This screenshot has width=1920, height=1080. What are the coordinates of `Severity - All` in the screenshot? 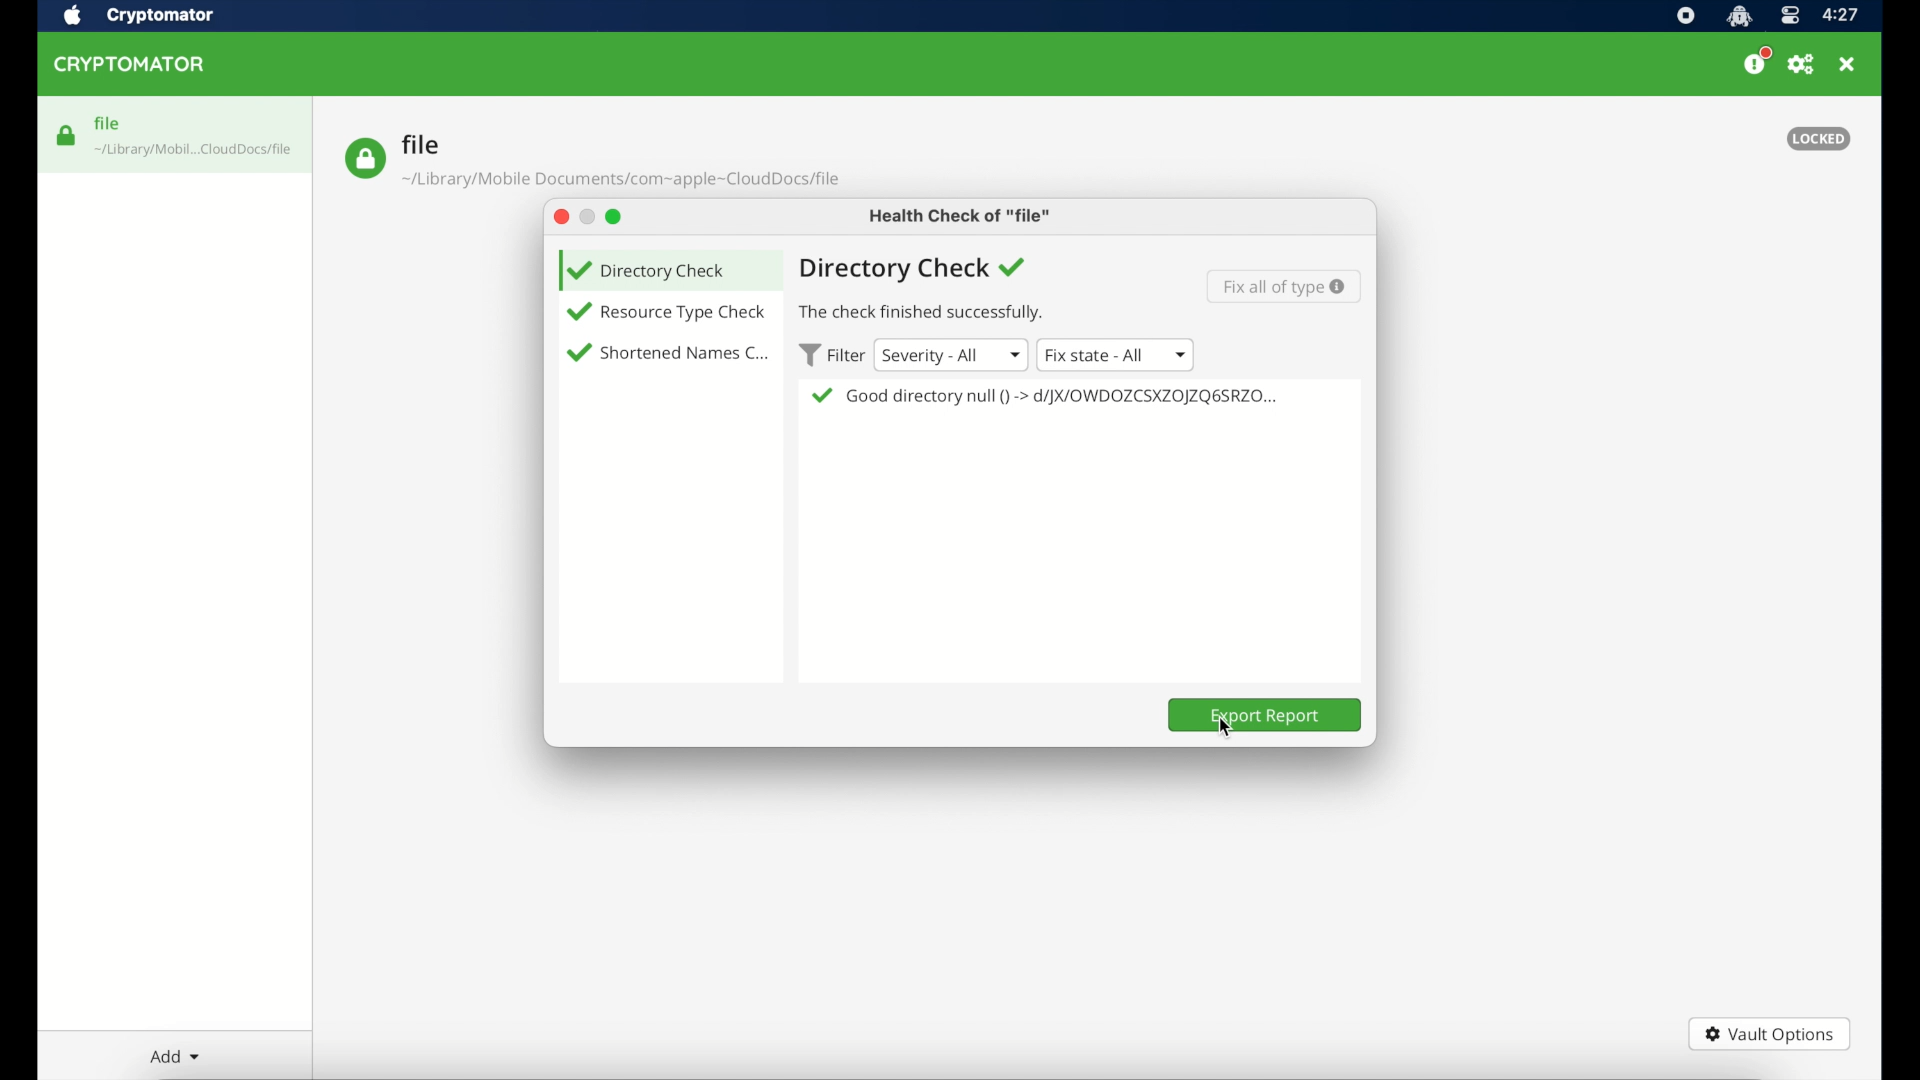 It's located at (950, 354).